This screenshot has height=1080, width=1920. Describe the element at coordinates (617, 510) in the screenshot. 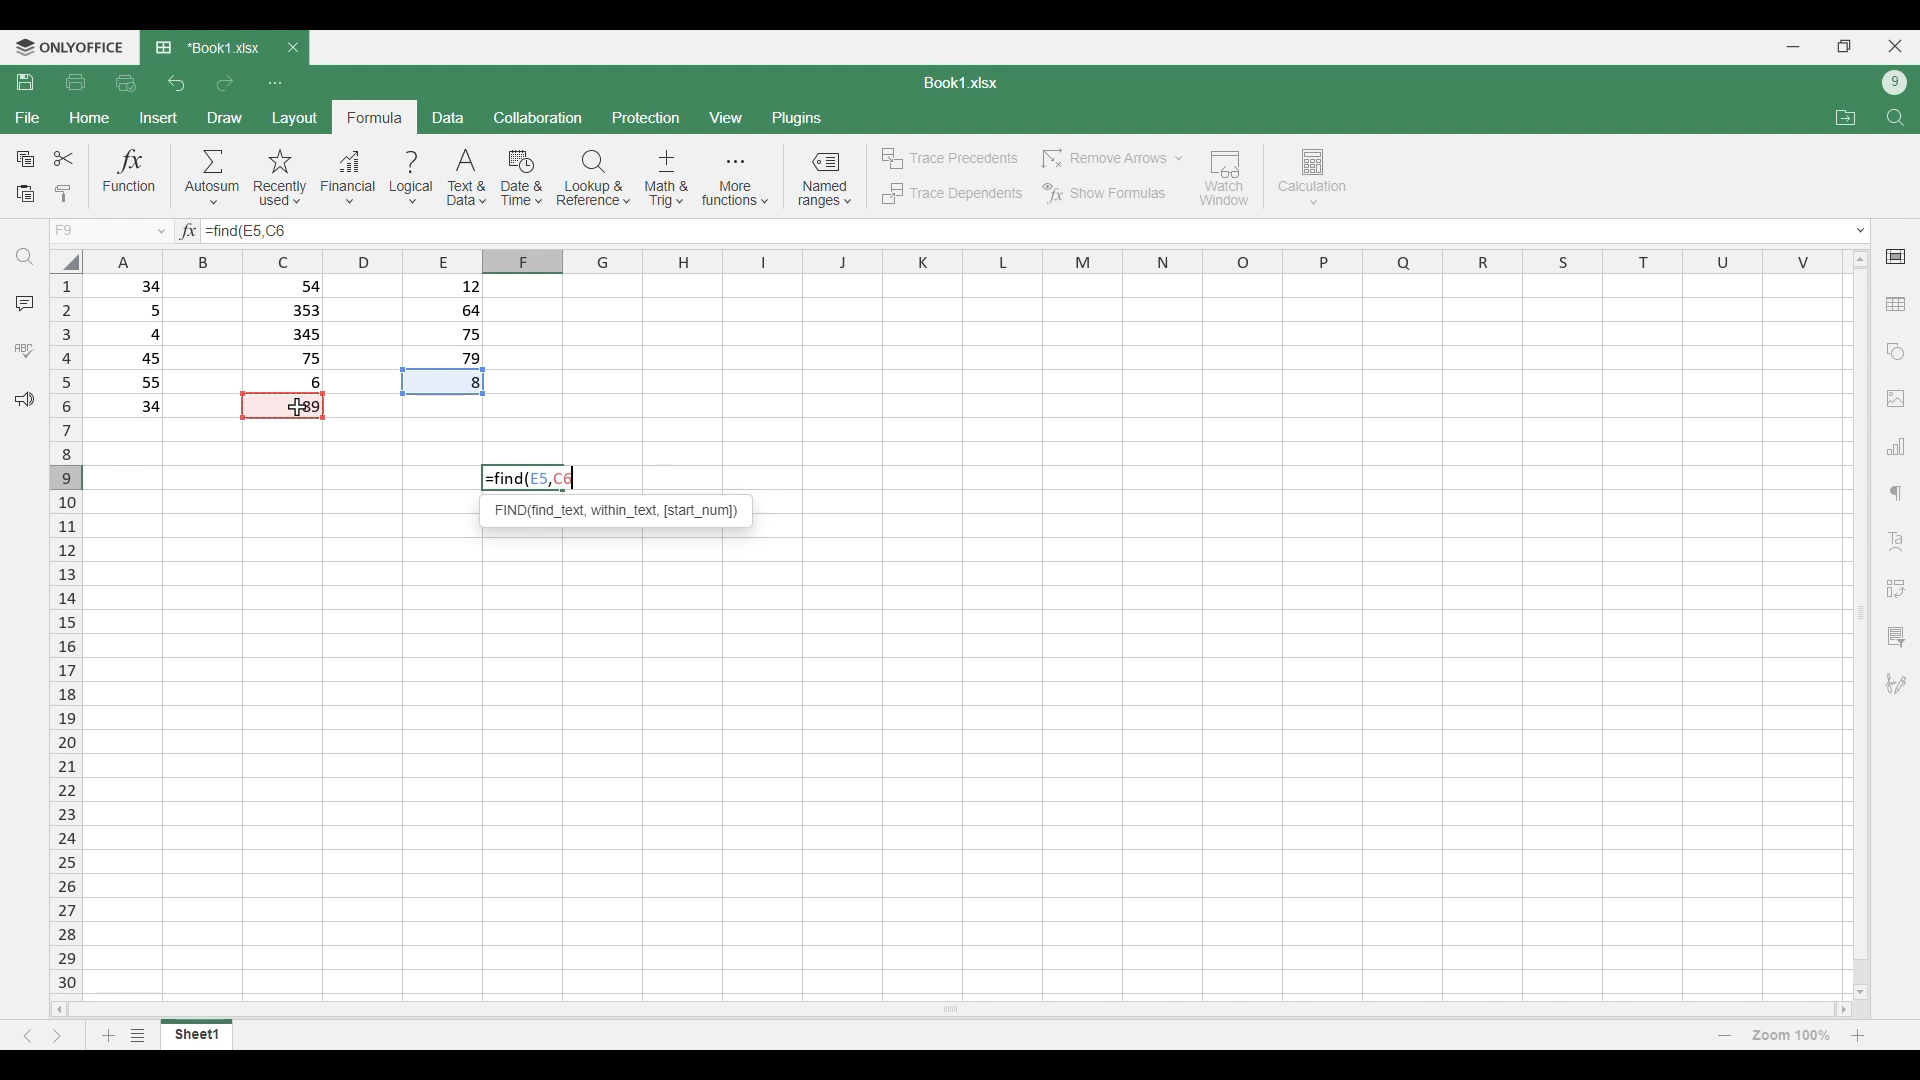

I see `Instructions for current function` at that location.